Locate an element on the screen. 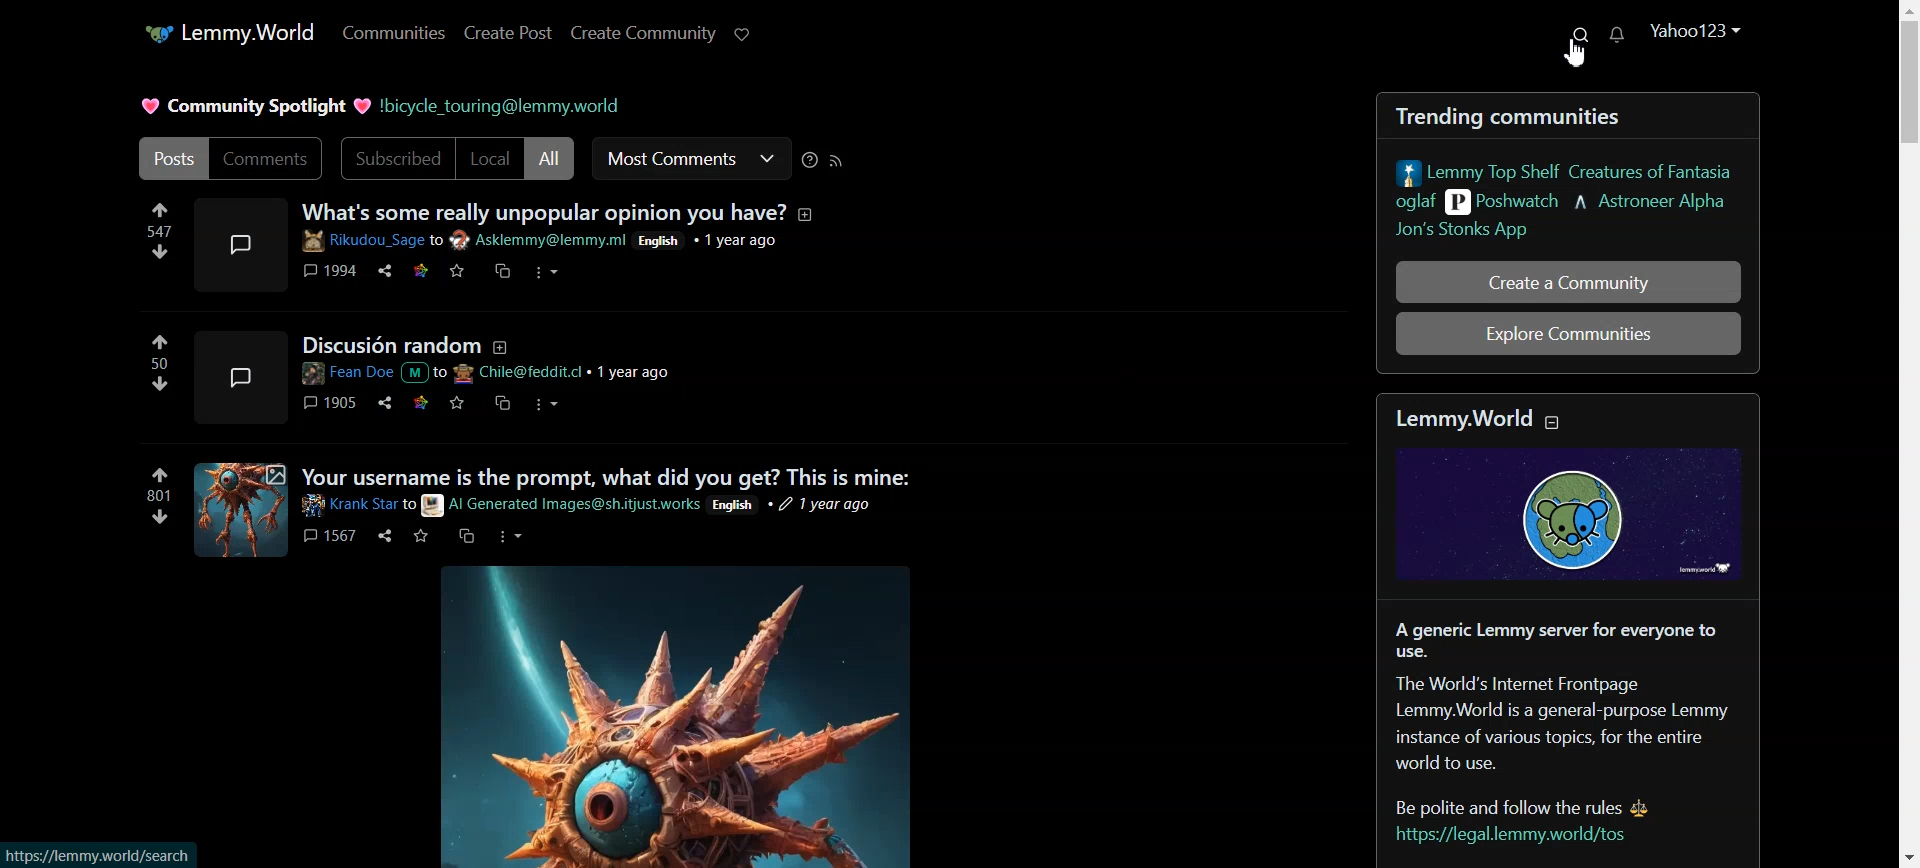 This screenshot has height=868, width=1920. starred is located at coordinates (422, 272).